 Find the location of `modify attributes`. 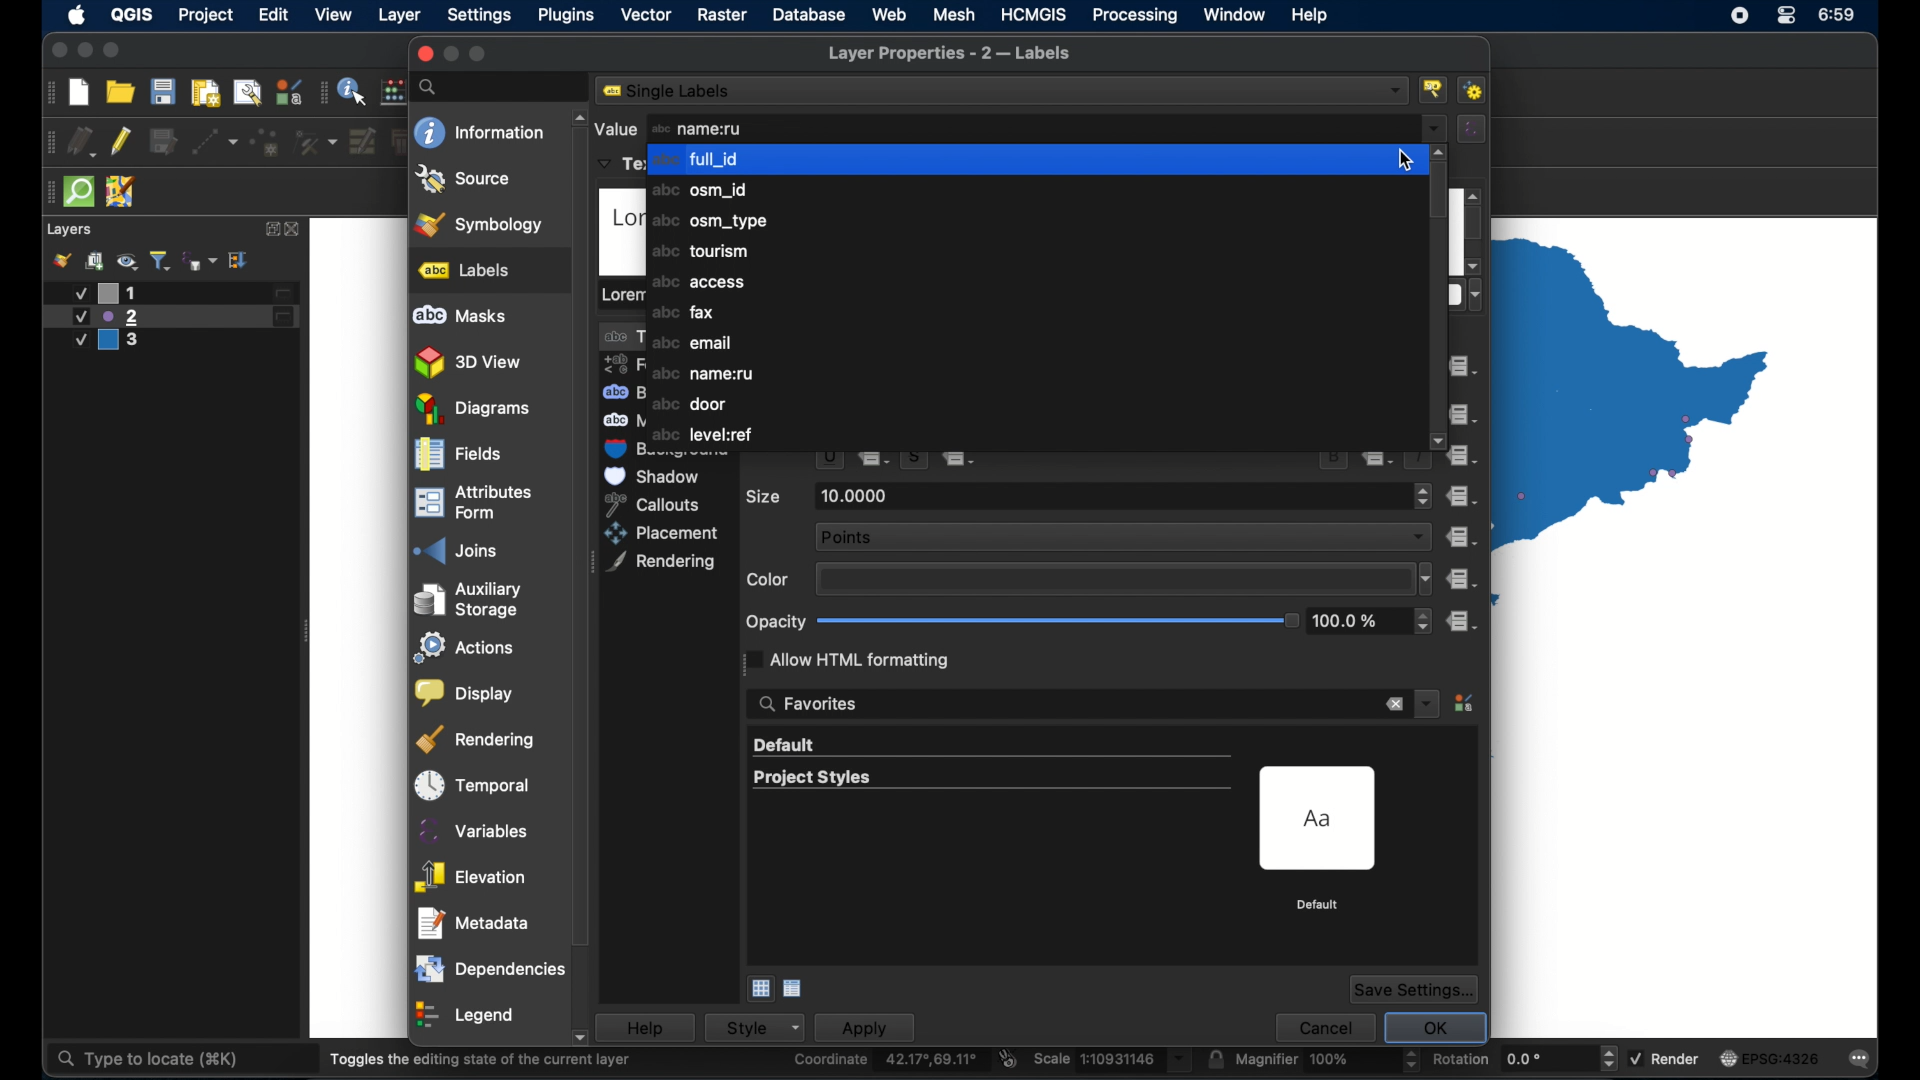

modify attributes is located at coordinates (363, 141).